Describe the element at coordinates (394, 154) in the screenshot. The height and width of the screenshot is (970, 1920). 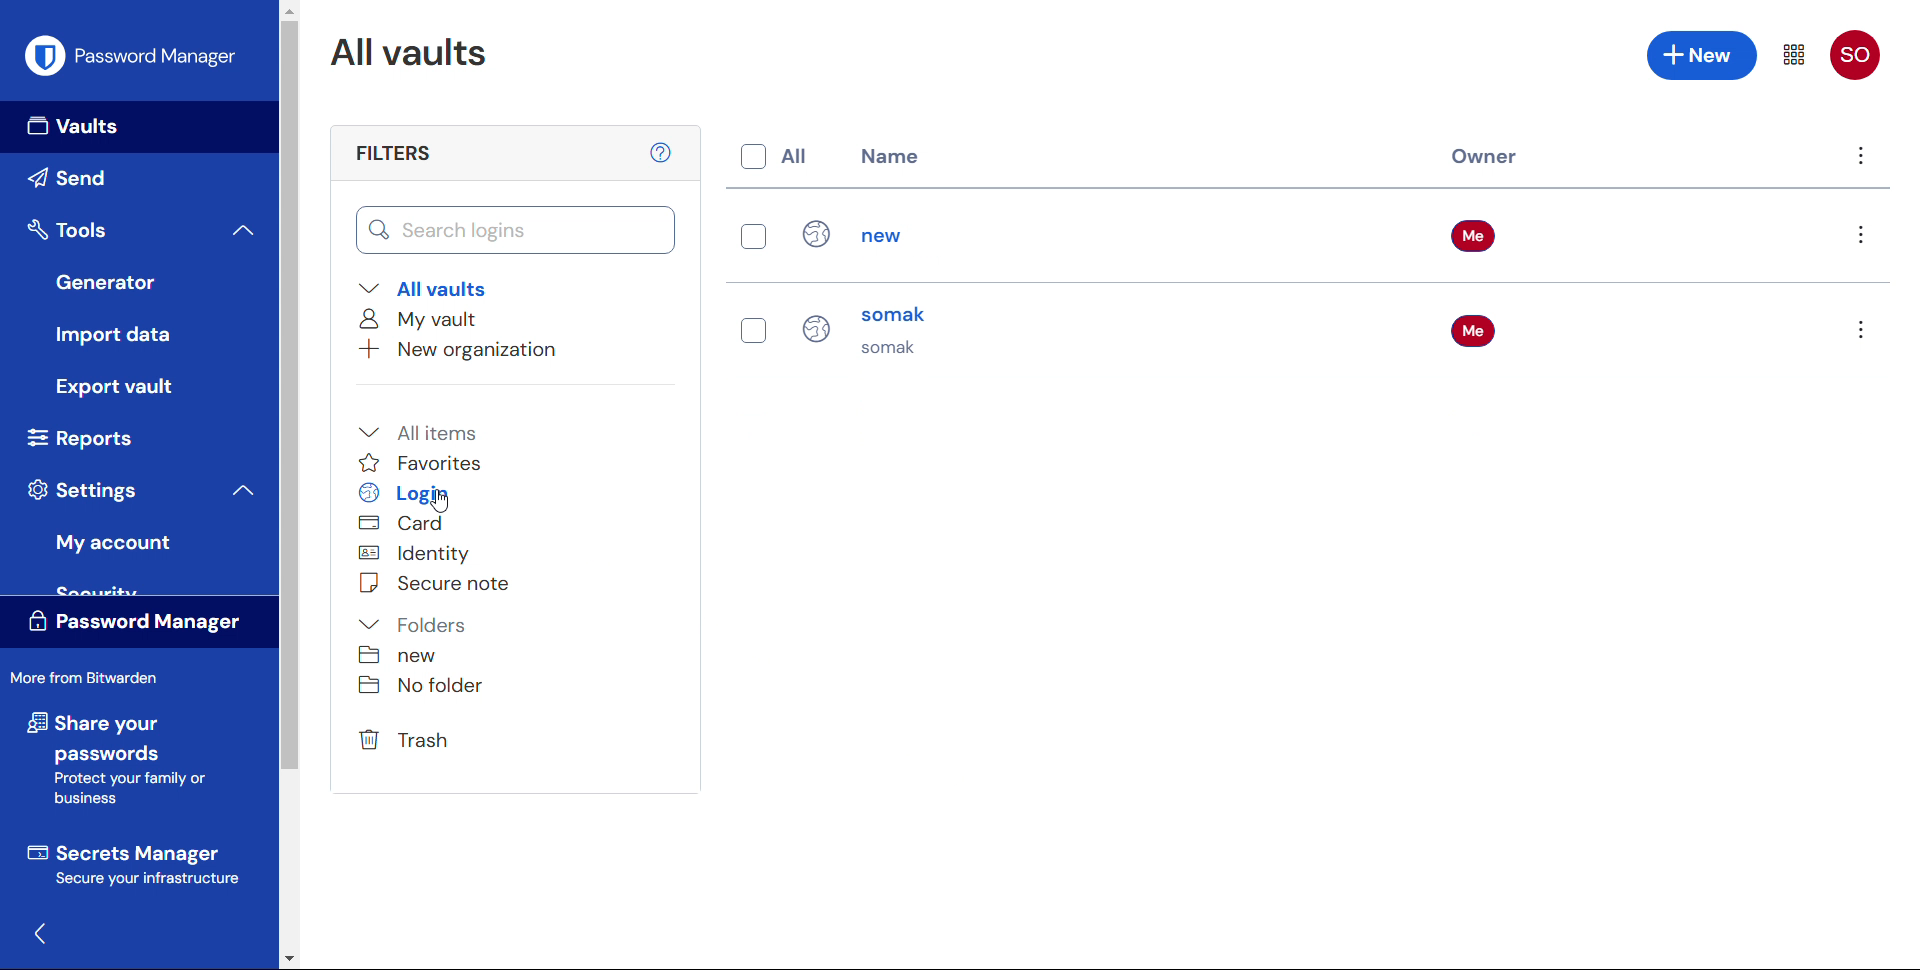
I see `filters` at that location.